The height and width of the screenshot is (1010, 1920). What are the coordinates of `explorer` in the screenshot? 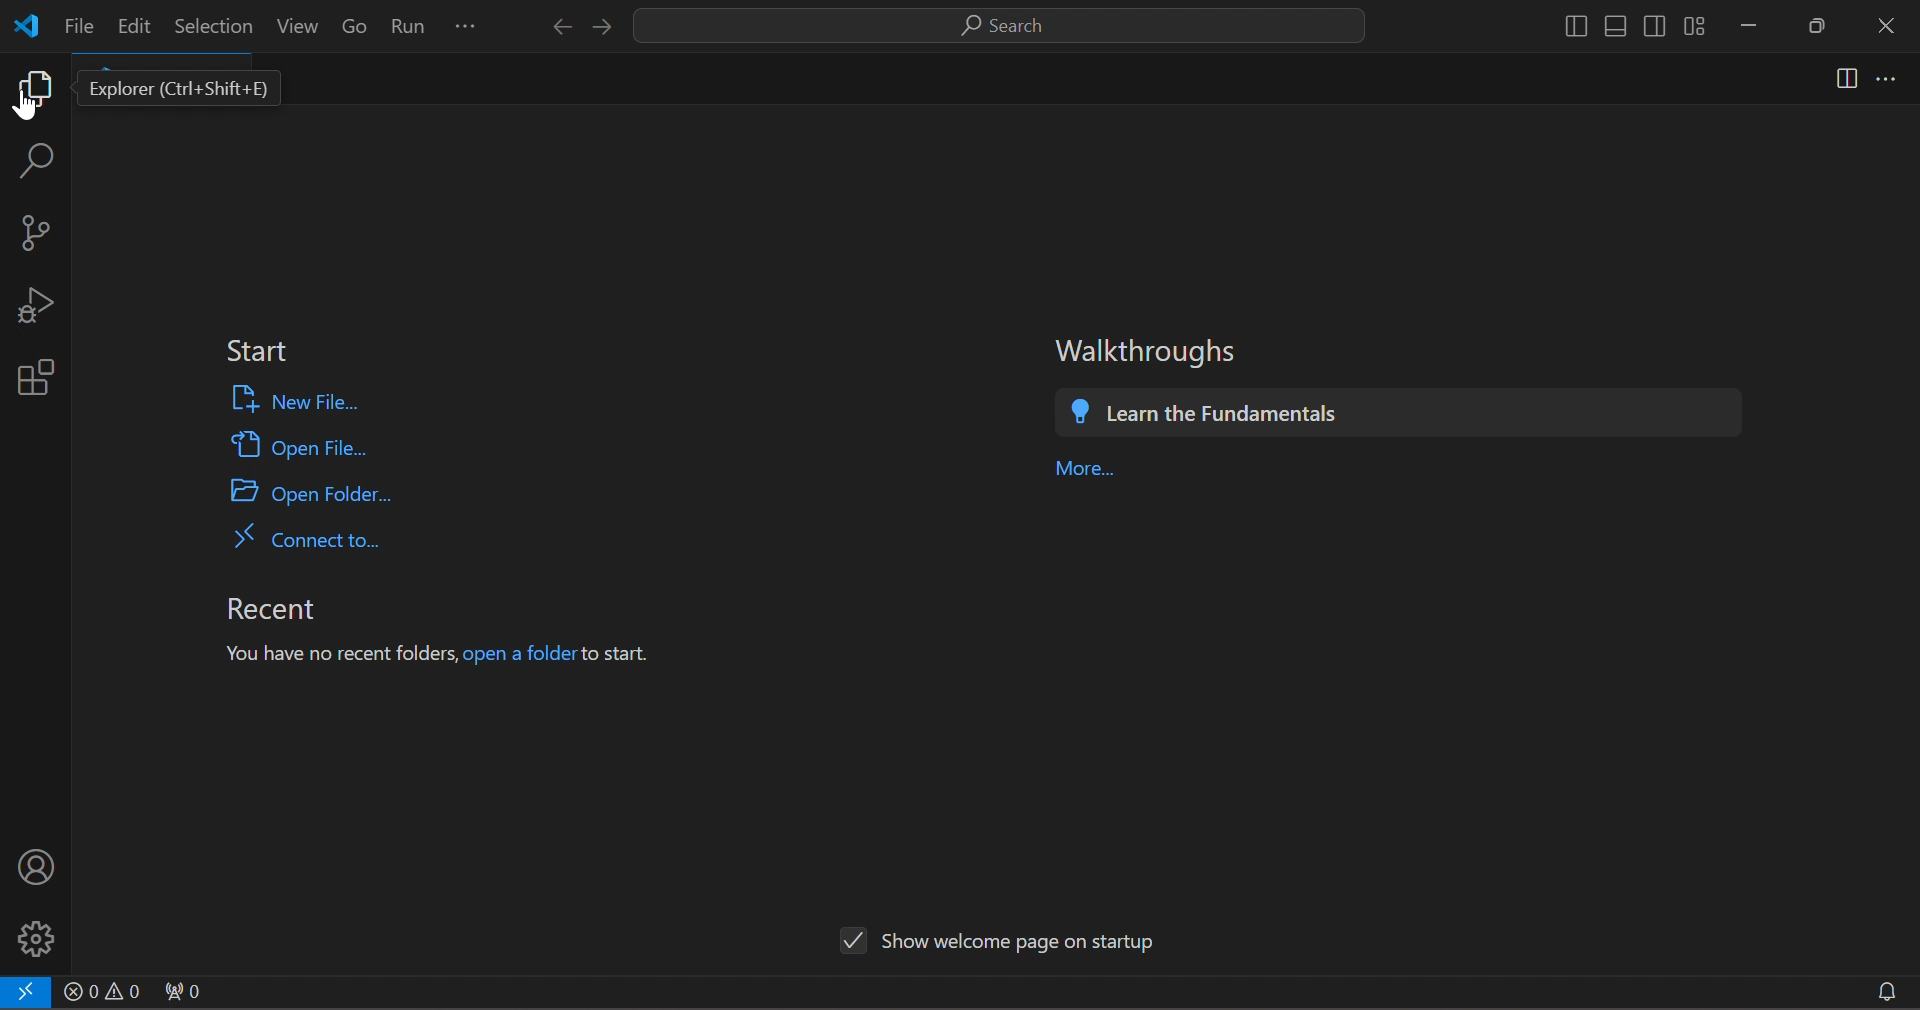 It's located at (188, 91).